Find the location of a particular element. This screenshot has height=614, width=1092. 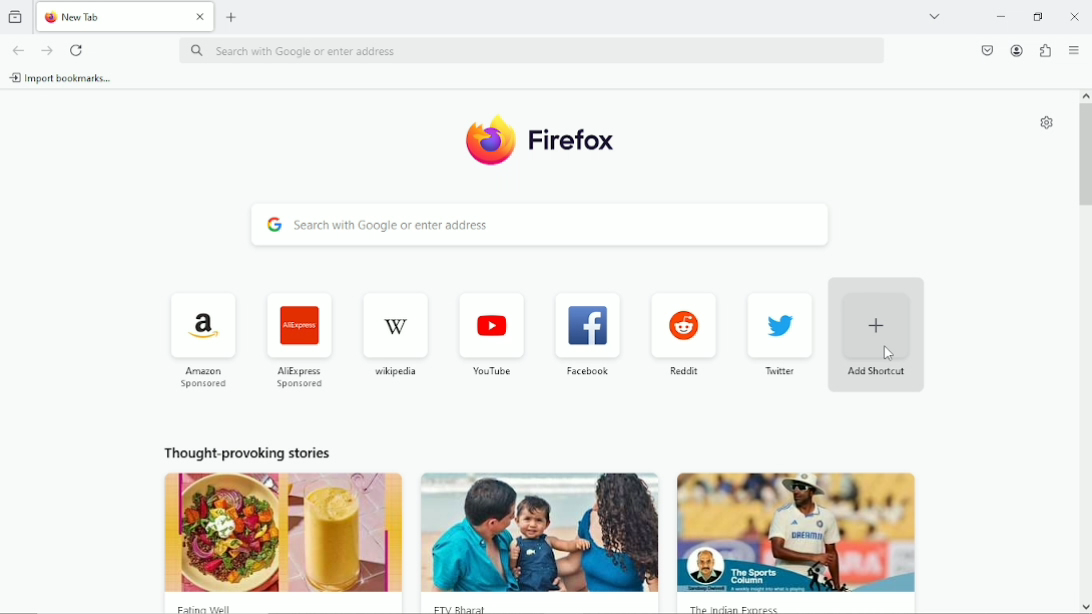

account is located at coordinates (1015, 50).